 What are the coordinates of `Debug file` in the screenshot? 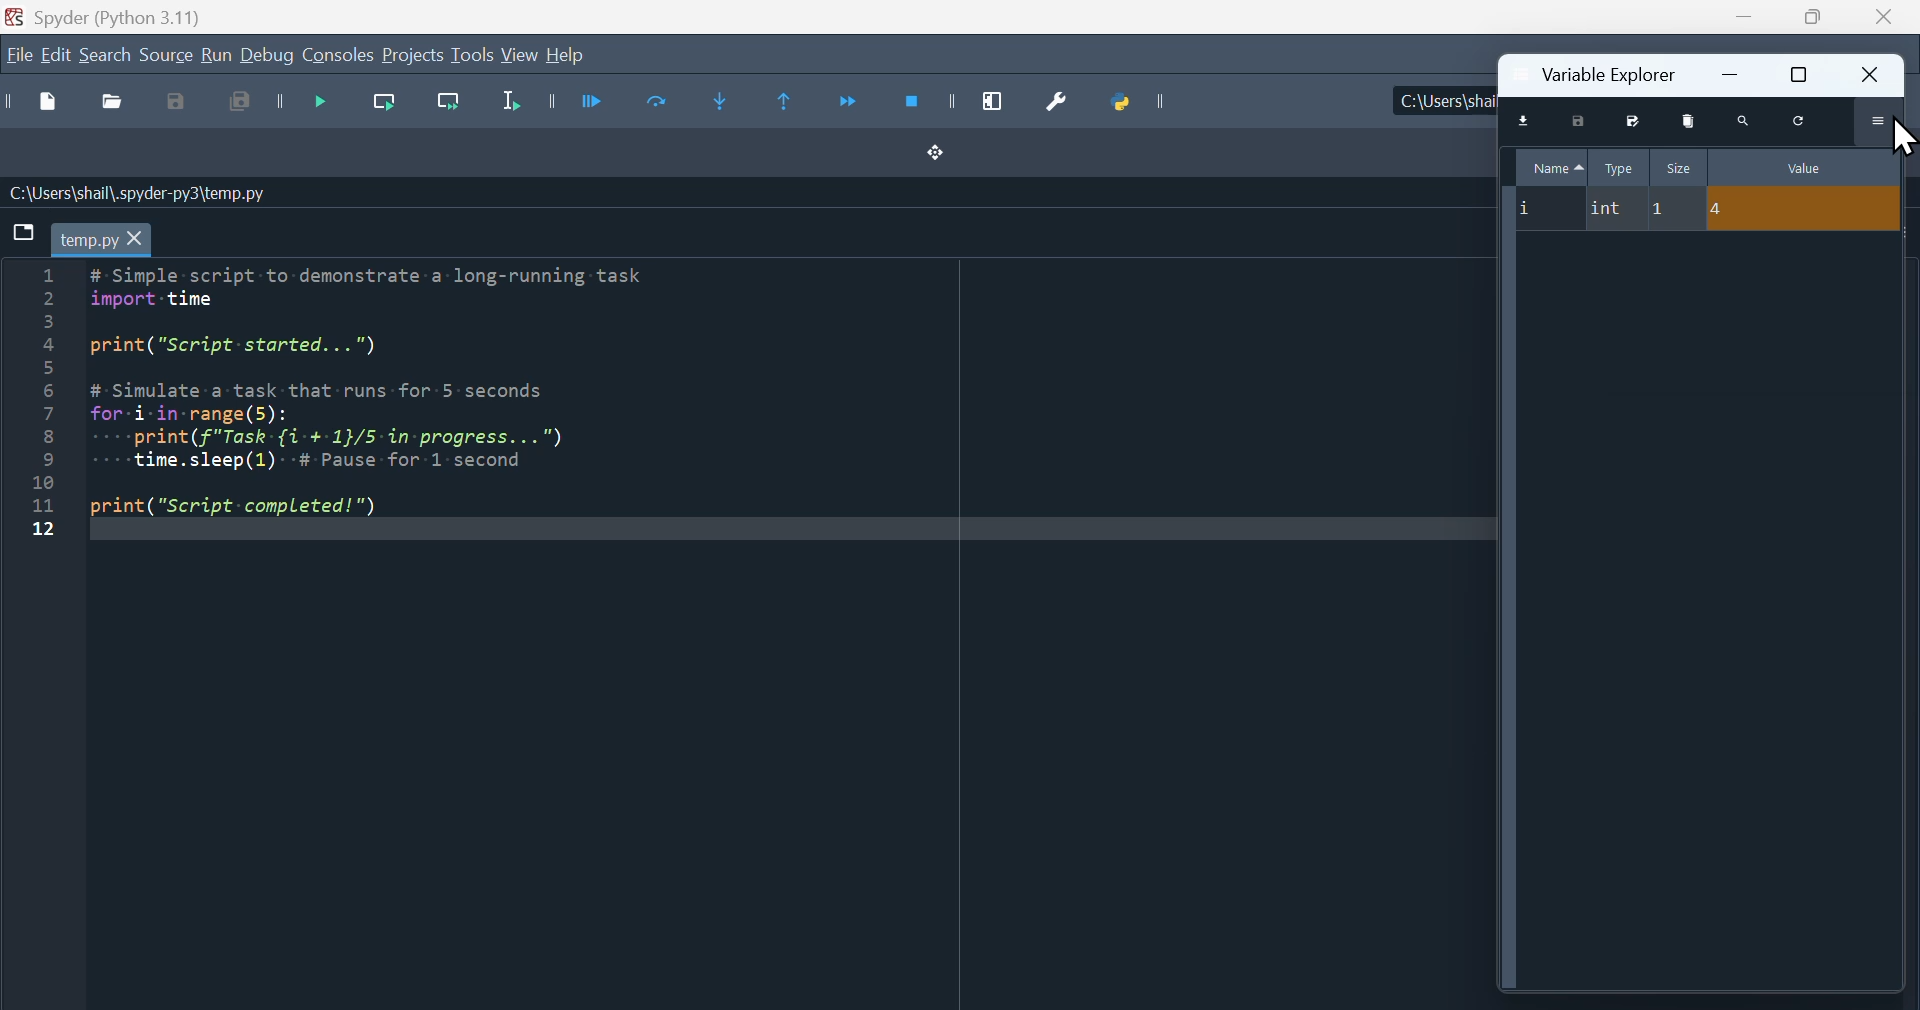 It's located at (306, 106).